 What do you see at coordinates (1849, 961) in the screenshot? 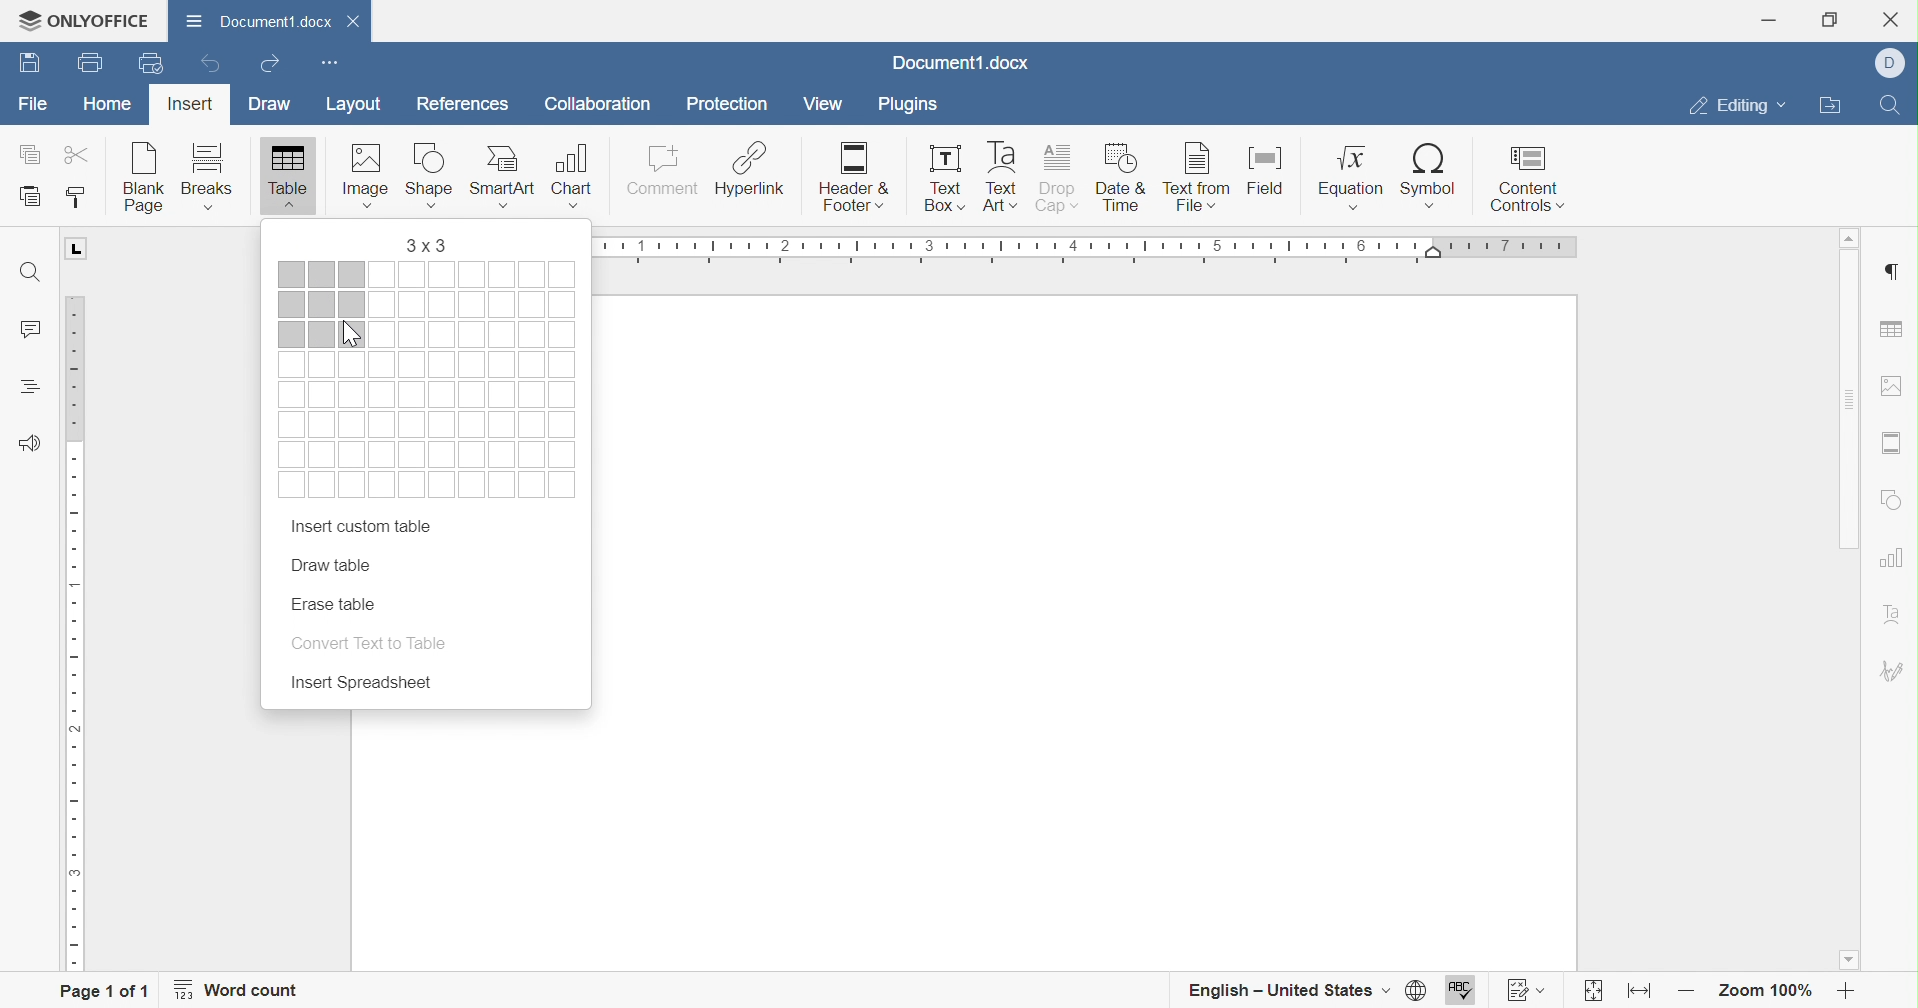
I see `Scroll down` at bounding box center [1849, 961].